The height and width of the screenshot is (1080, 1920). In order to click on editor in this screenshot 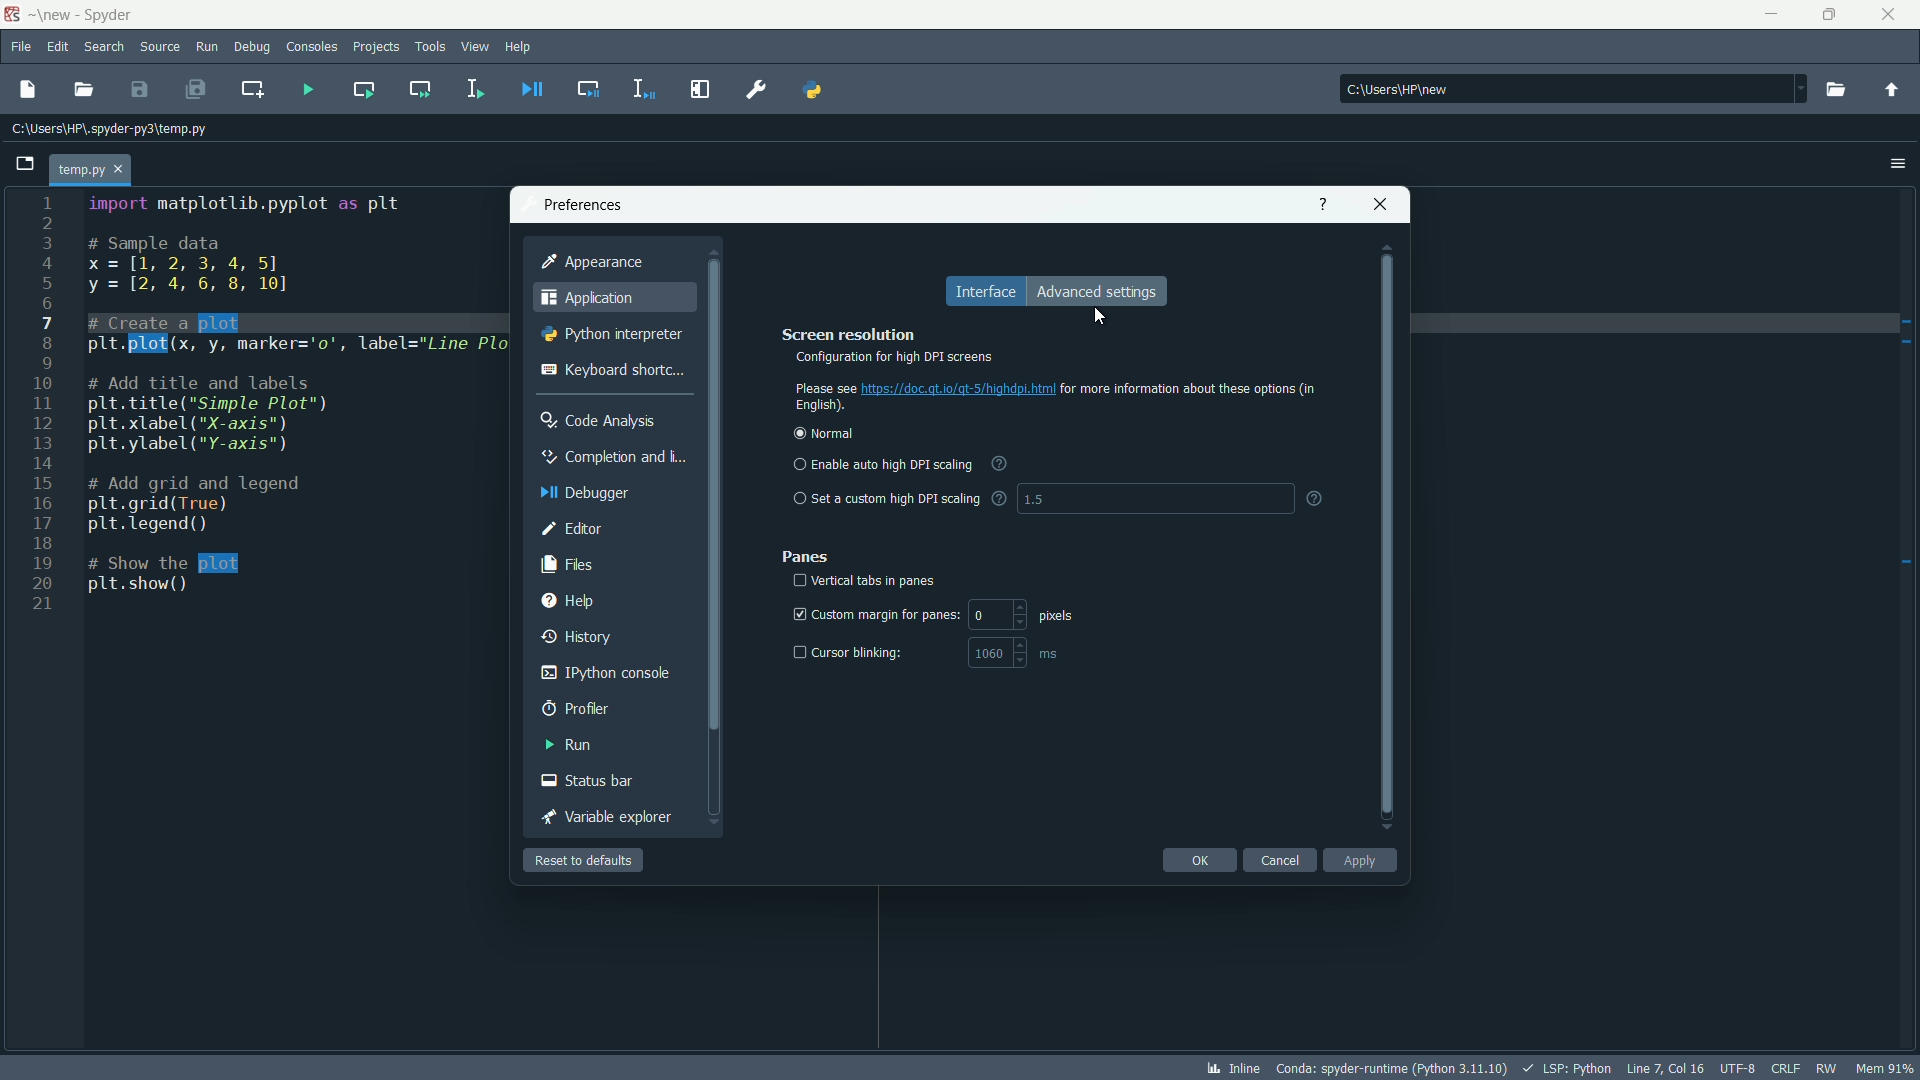, I will do `click(570, 527)`.